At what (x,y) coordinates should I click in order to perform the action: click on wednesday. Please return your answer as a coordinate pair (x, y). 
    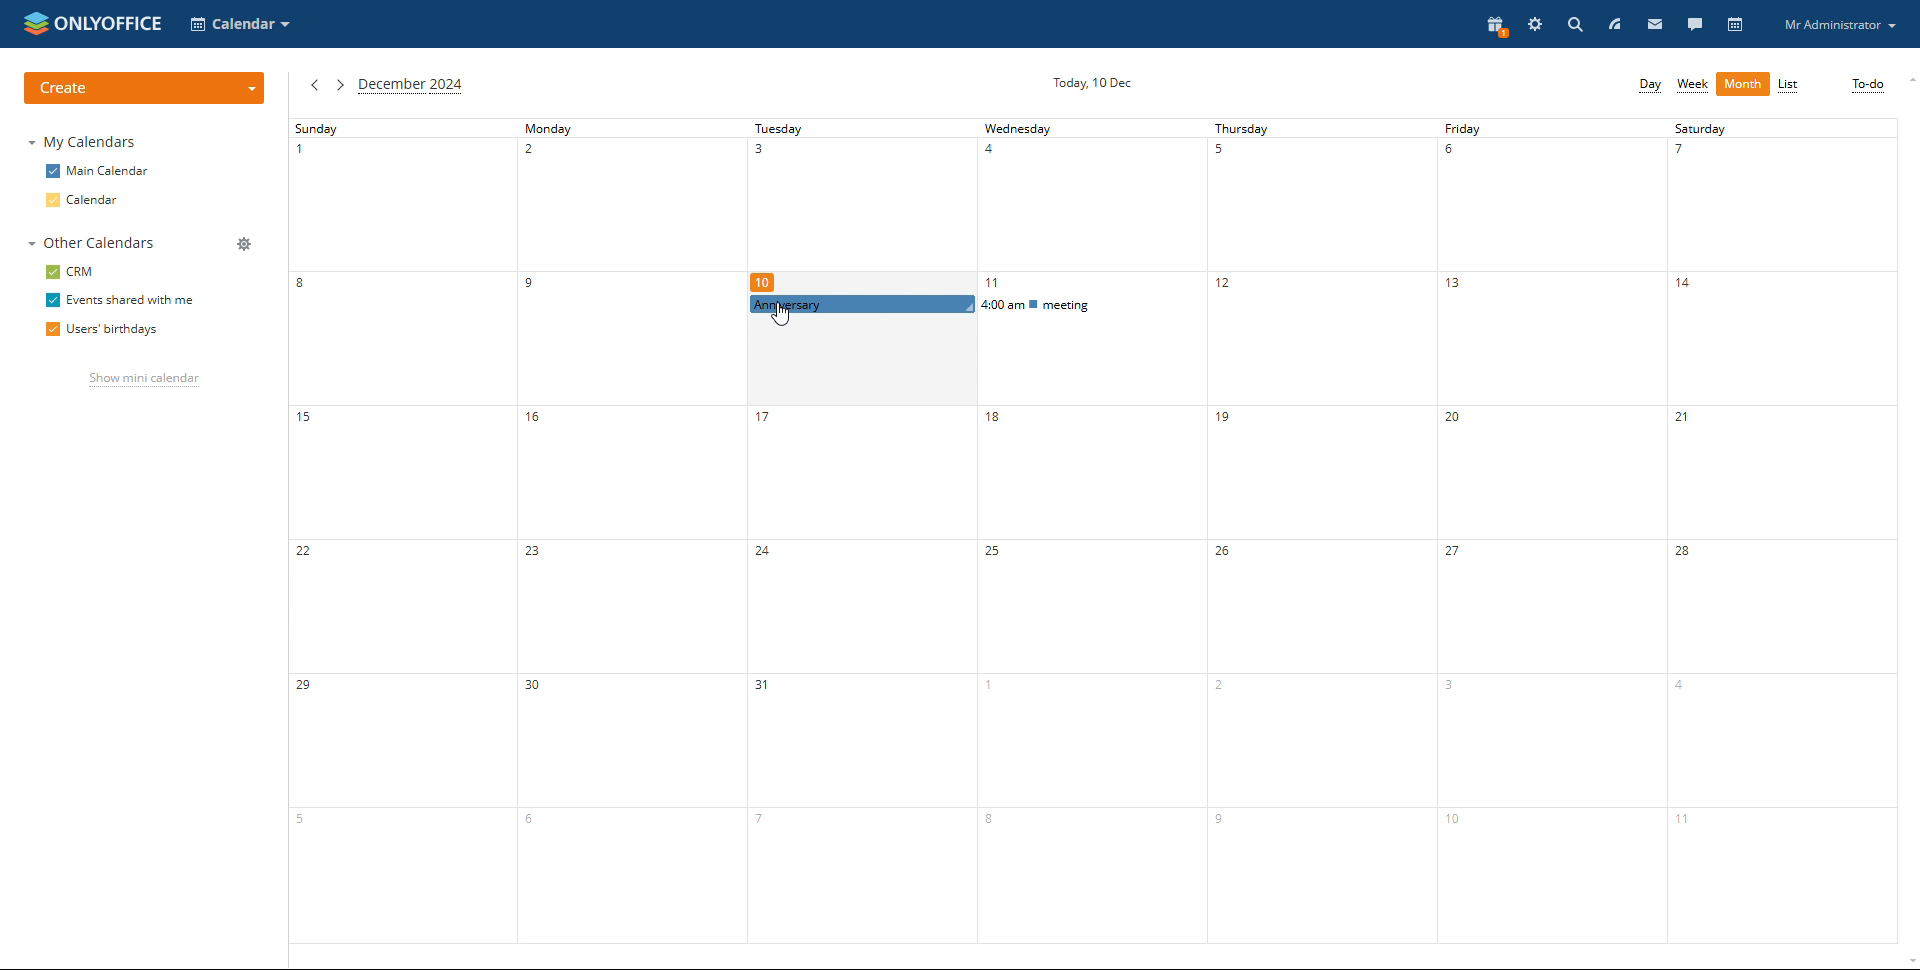
    Looking at the image, I should click on (1091, 206).